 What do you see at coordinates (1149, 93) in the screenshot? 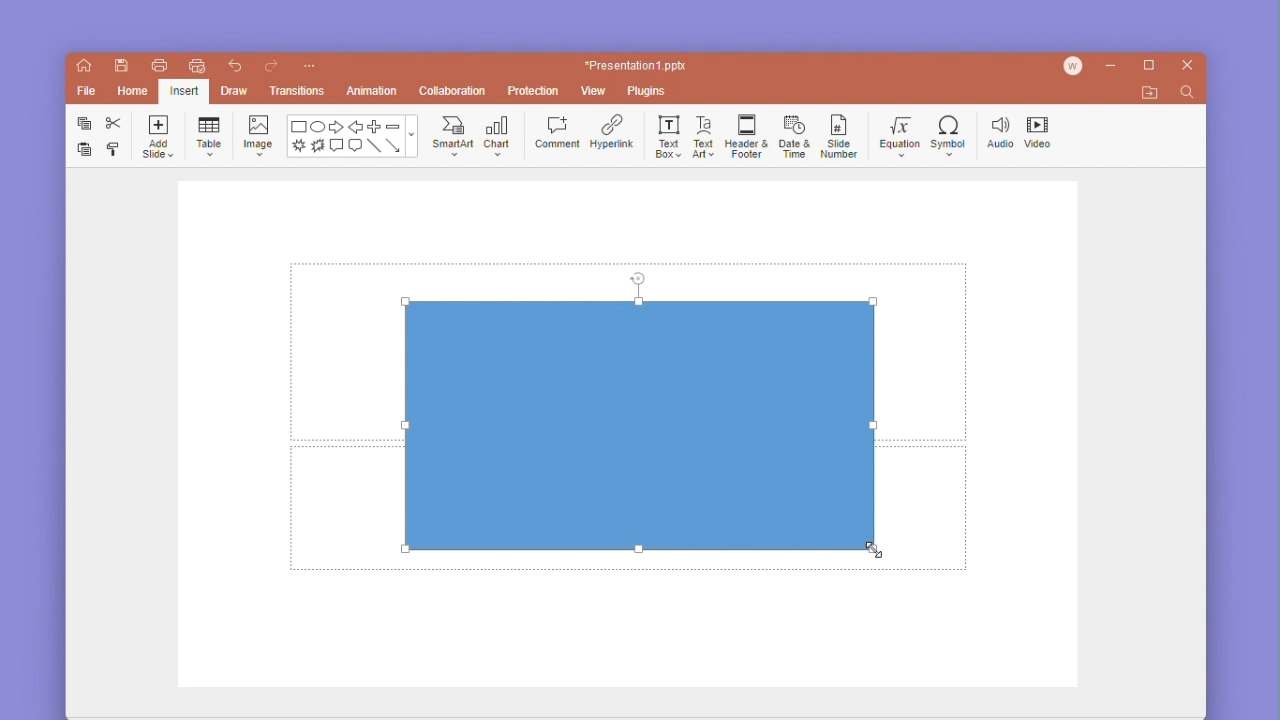
I see `open file location` at bounding box center [1149, 93].